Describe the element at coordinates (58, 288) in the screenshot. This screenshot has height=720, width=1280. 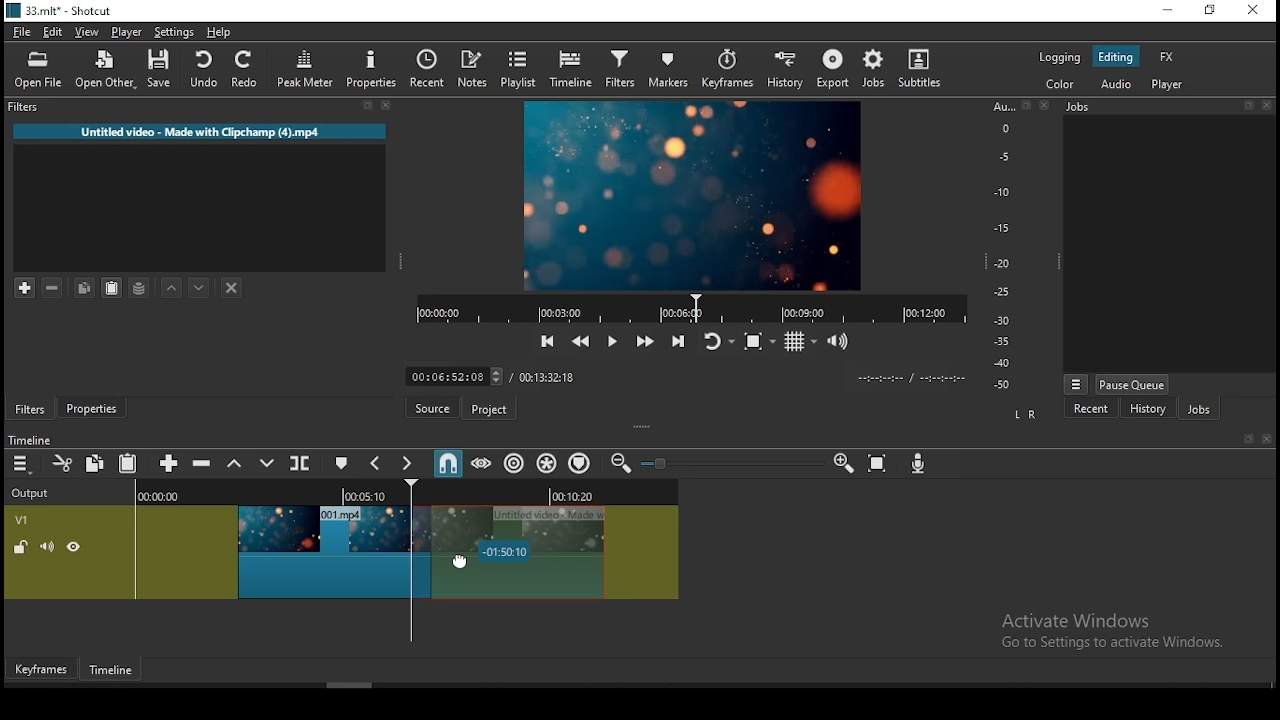
I see `remove selected filters` at that location.